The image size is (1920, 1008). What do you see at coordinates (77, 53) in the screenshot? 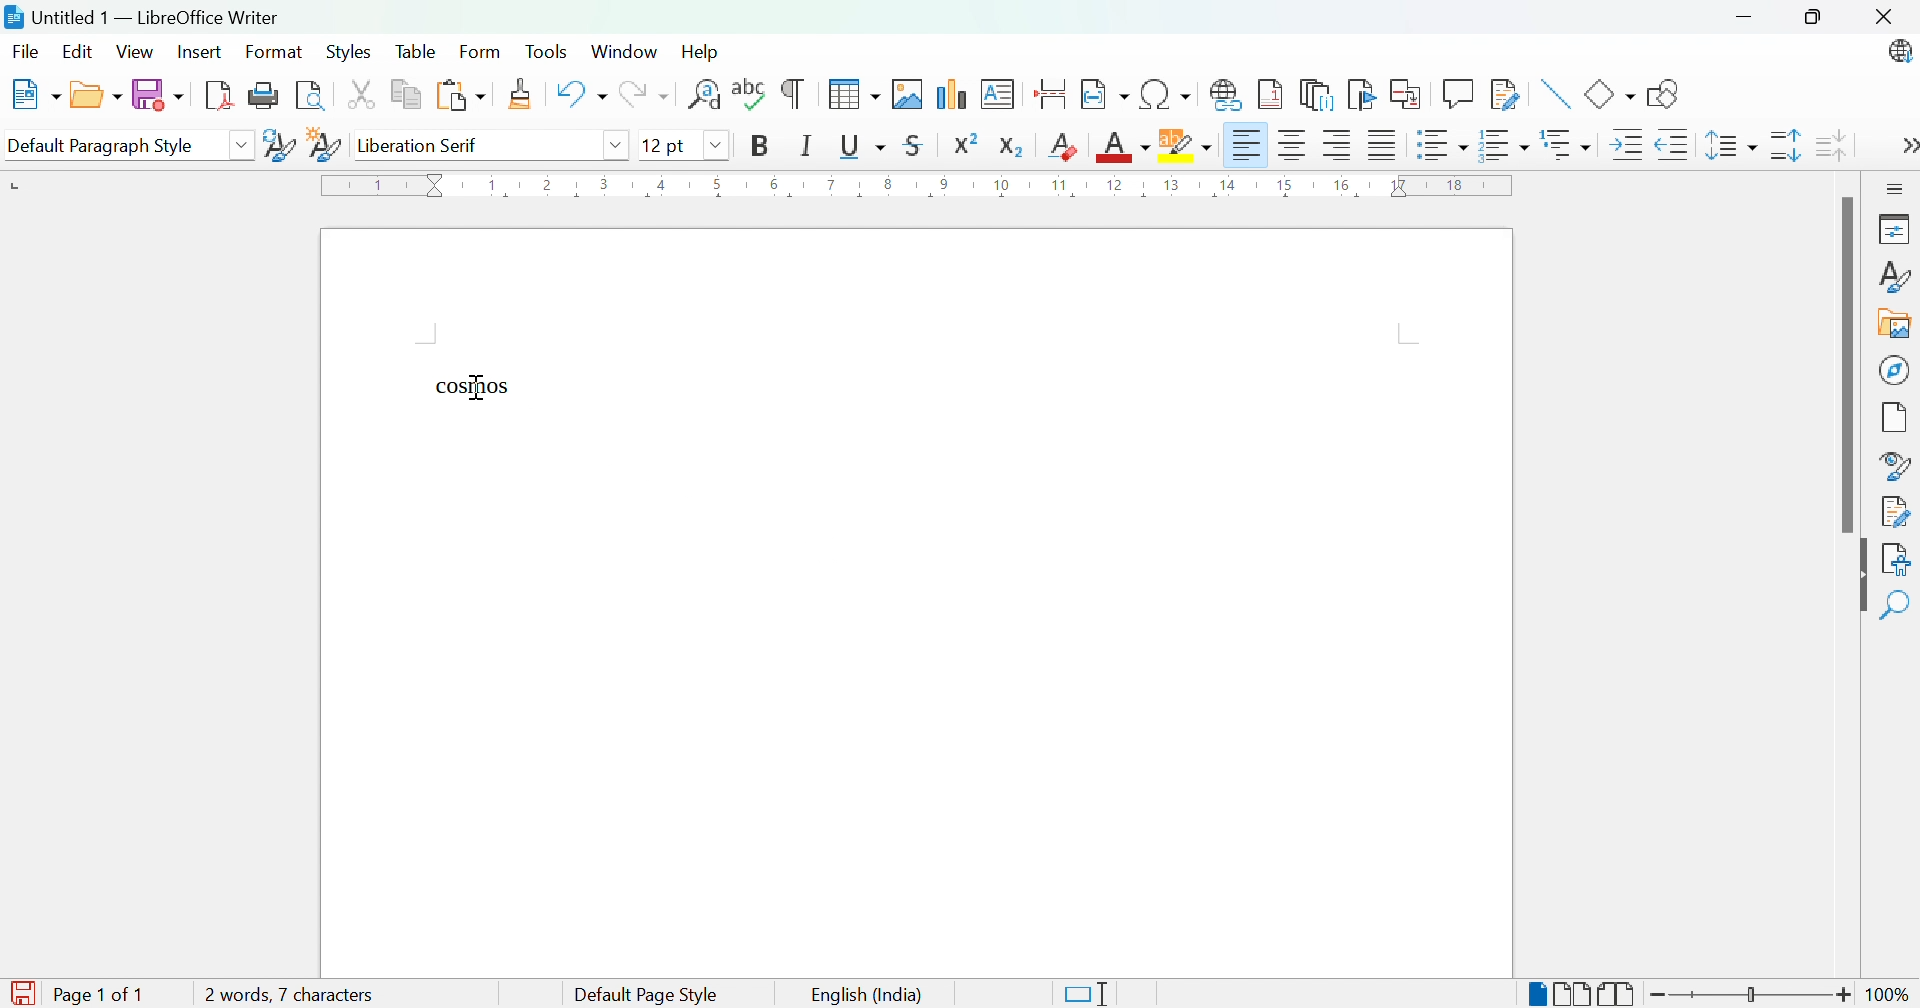
I see `Edit` at bounding box center [77, 53].